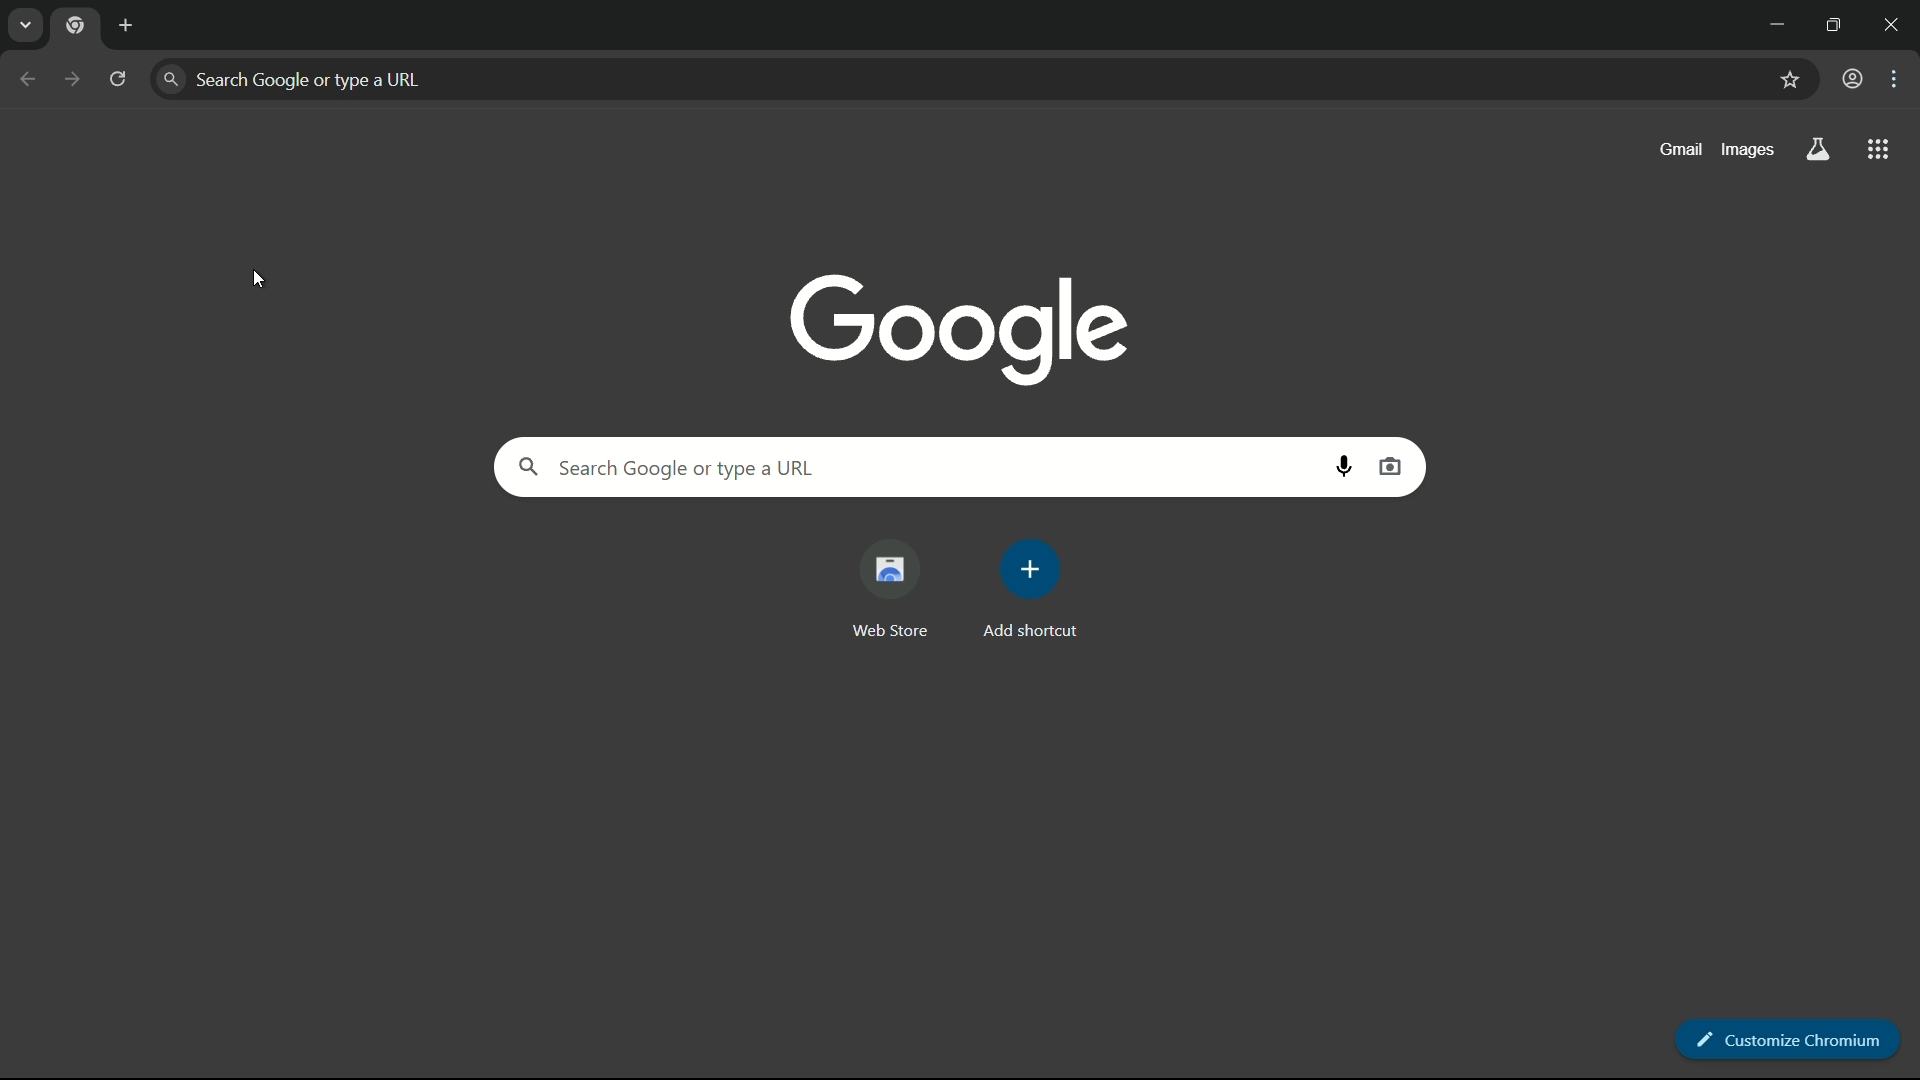 The image size is (1920, 1080). What do you see at coordinates (63, 72) in the screenshot?
I see `next page` at bounding box center [63, 72].